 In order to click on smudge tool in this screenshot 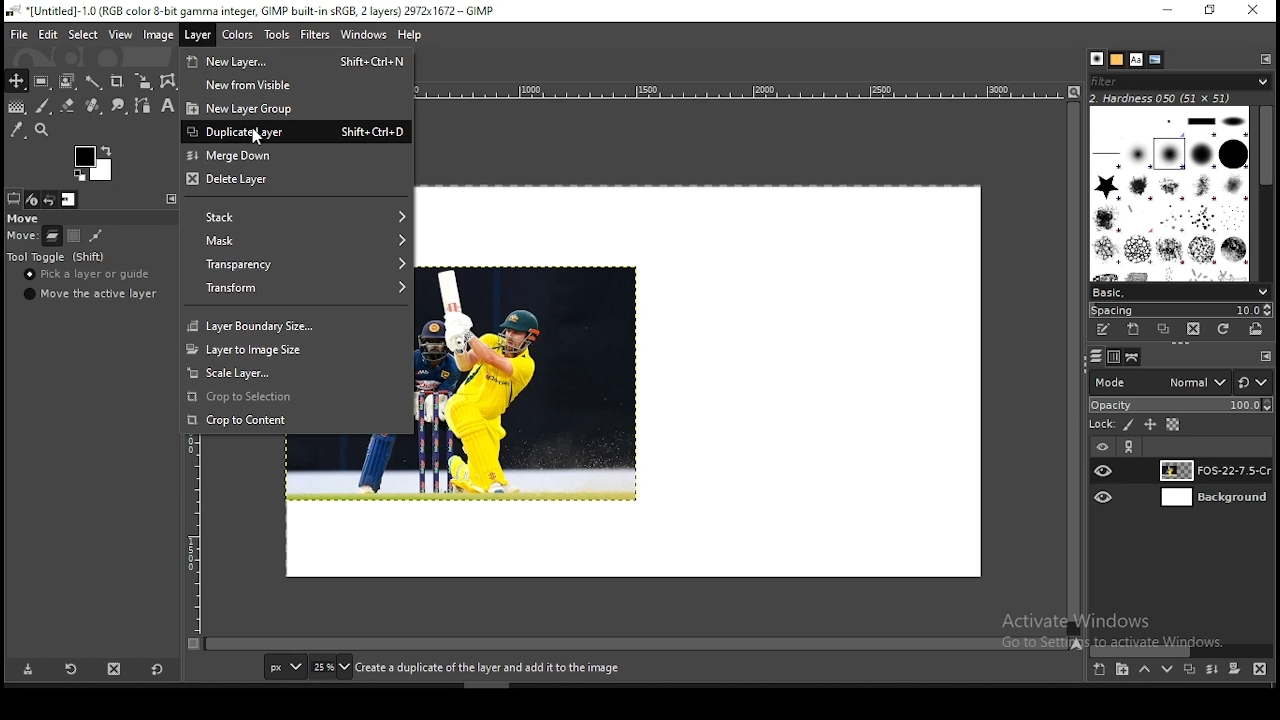, I will do `click(116, 106)`.